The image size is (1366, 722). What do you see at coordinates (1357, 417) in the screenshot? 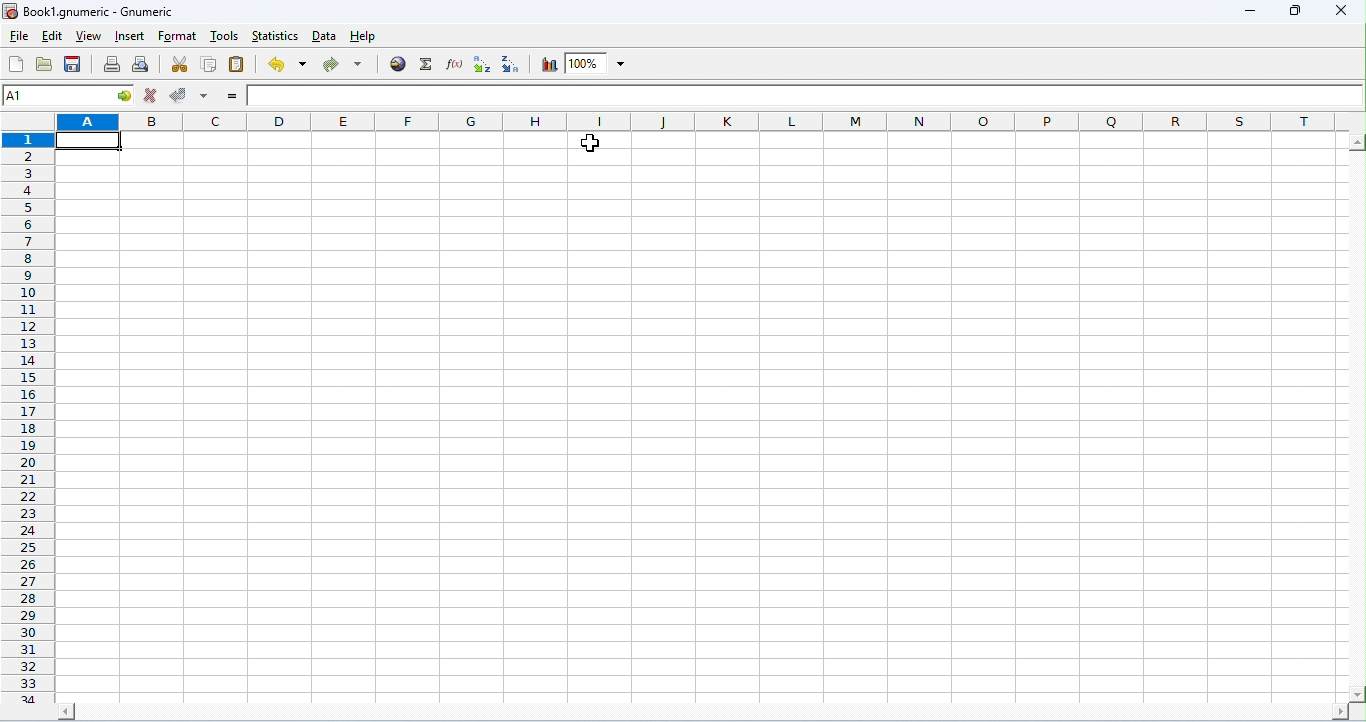
I see `Vertical scroll bar` at bounding box center [1357, 417].